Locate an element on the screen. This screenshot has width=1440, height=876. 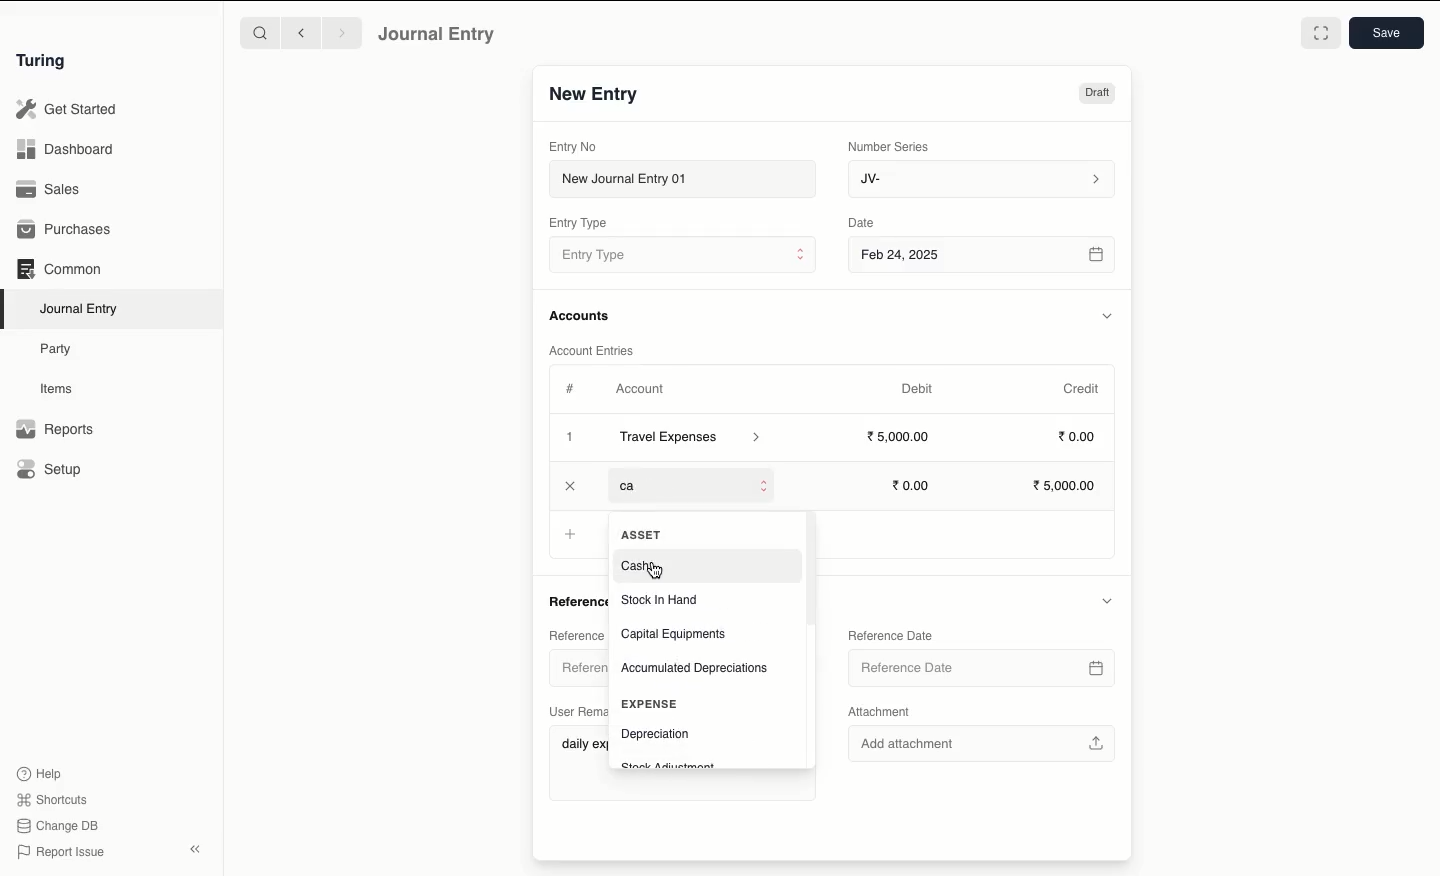
New Journal Entry 01 is located at coordinates (681, 178).